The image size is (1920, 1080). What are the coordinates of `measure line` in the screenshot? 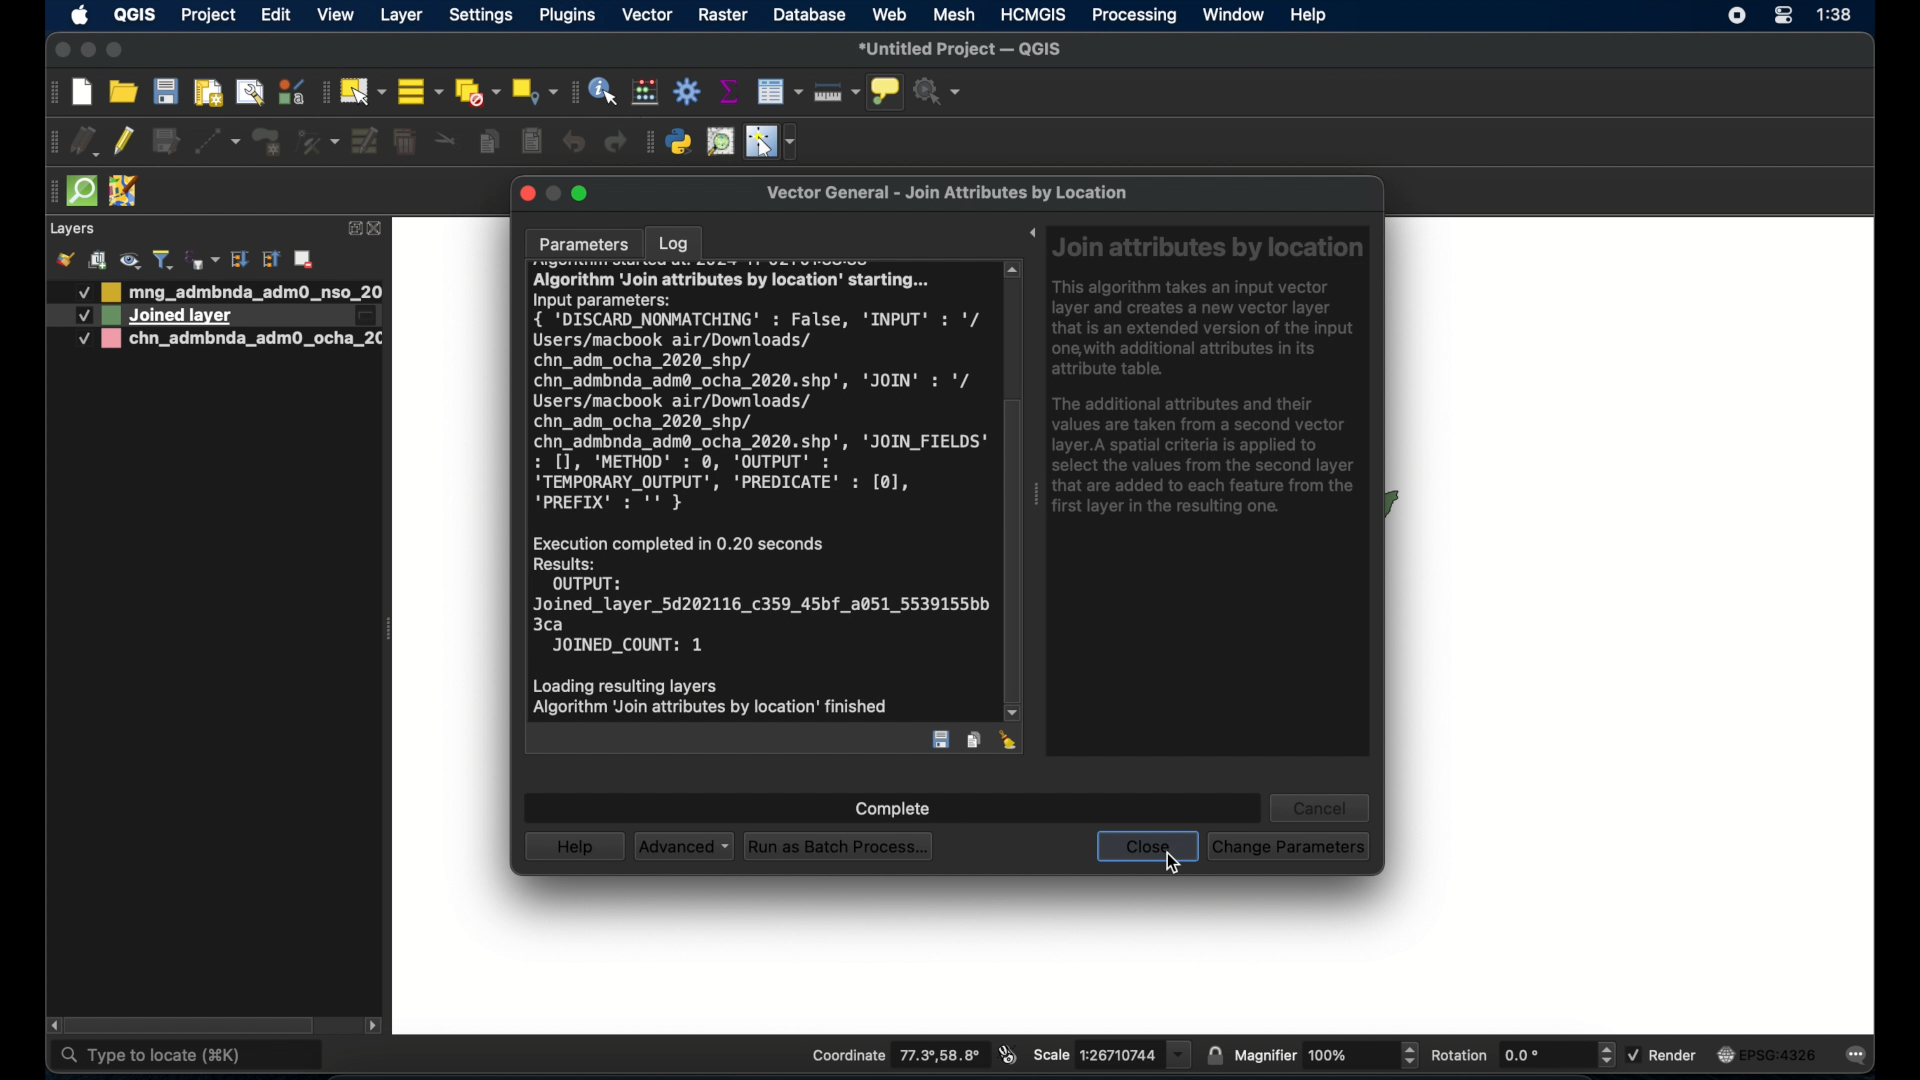 It's located at (835, 93).